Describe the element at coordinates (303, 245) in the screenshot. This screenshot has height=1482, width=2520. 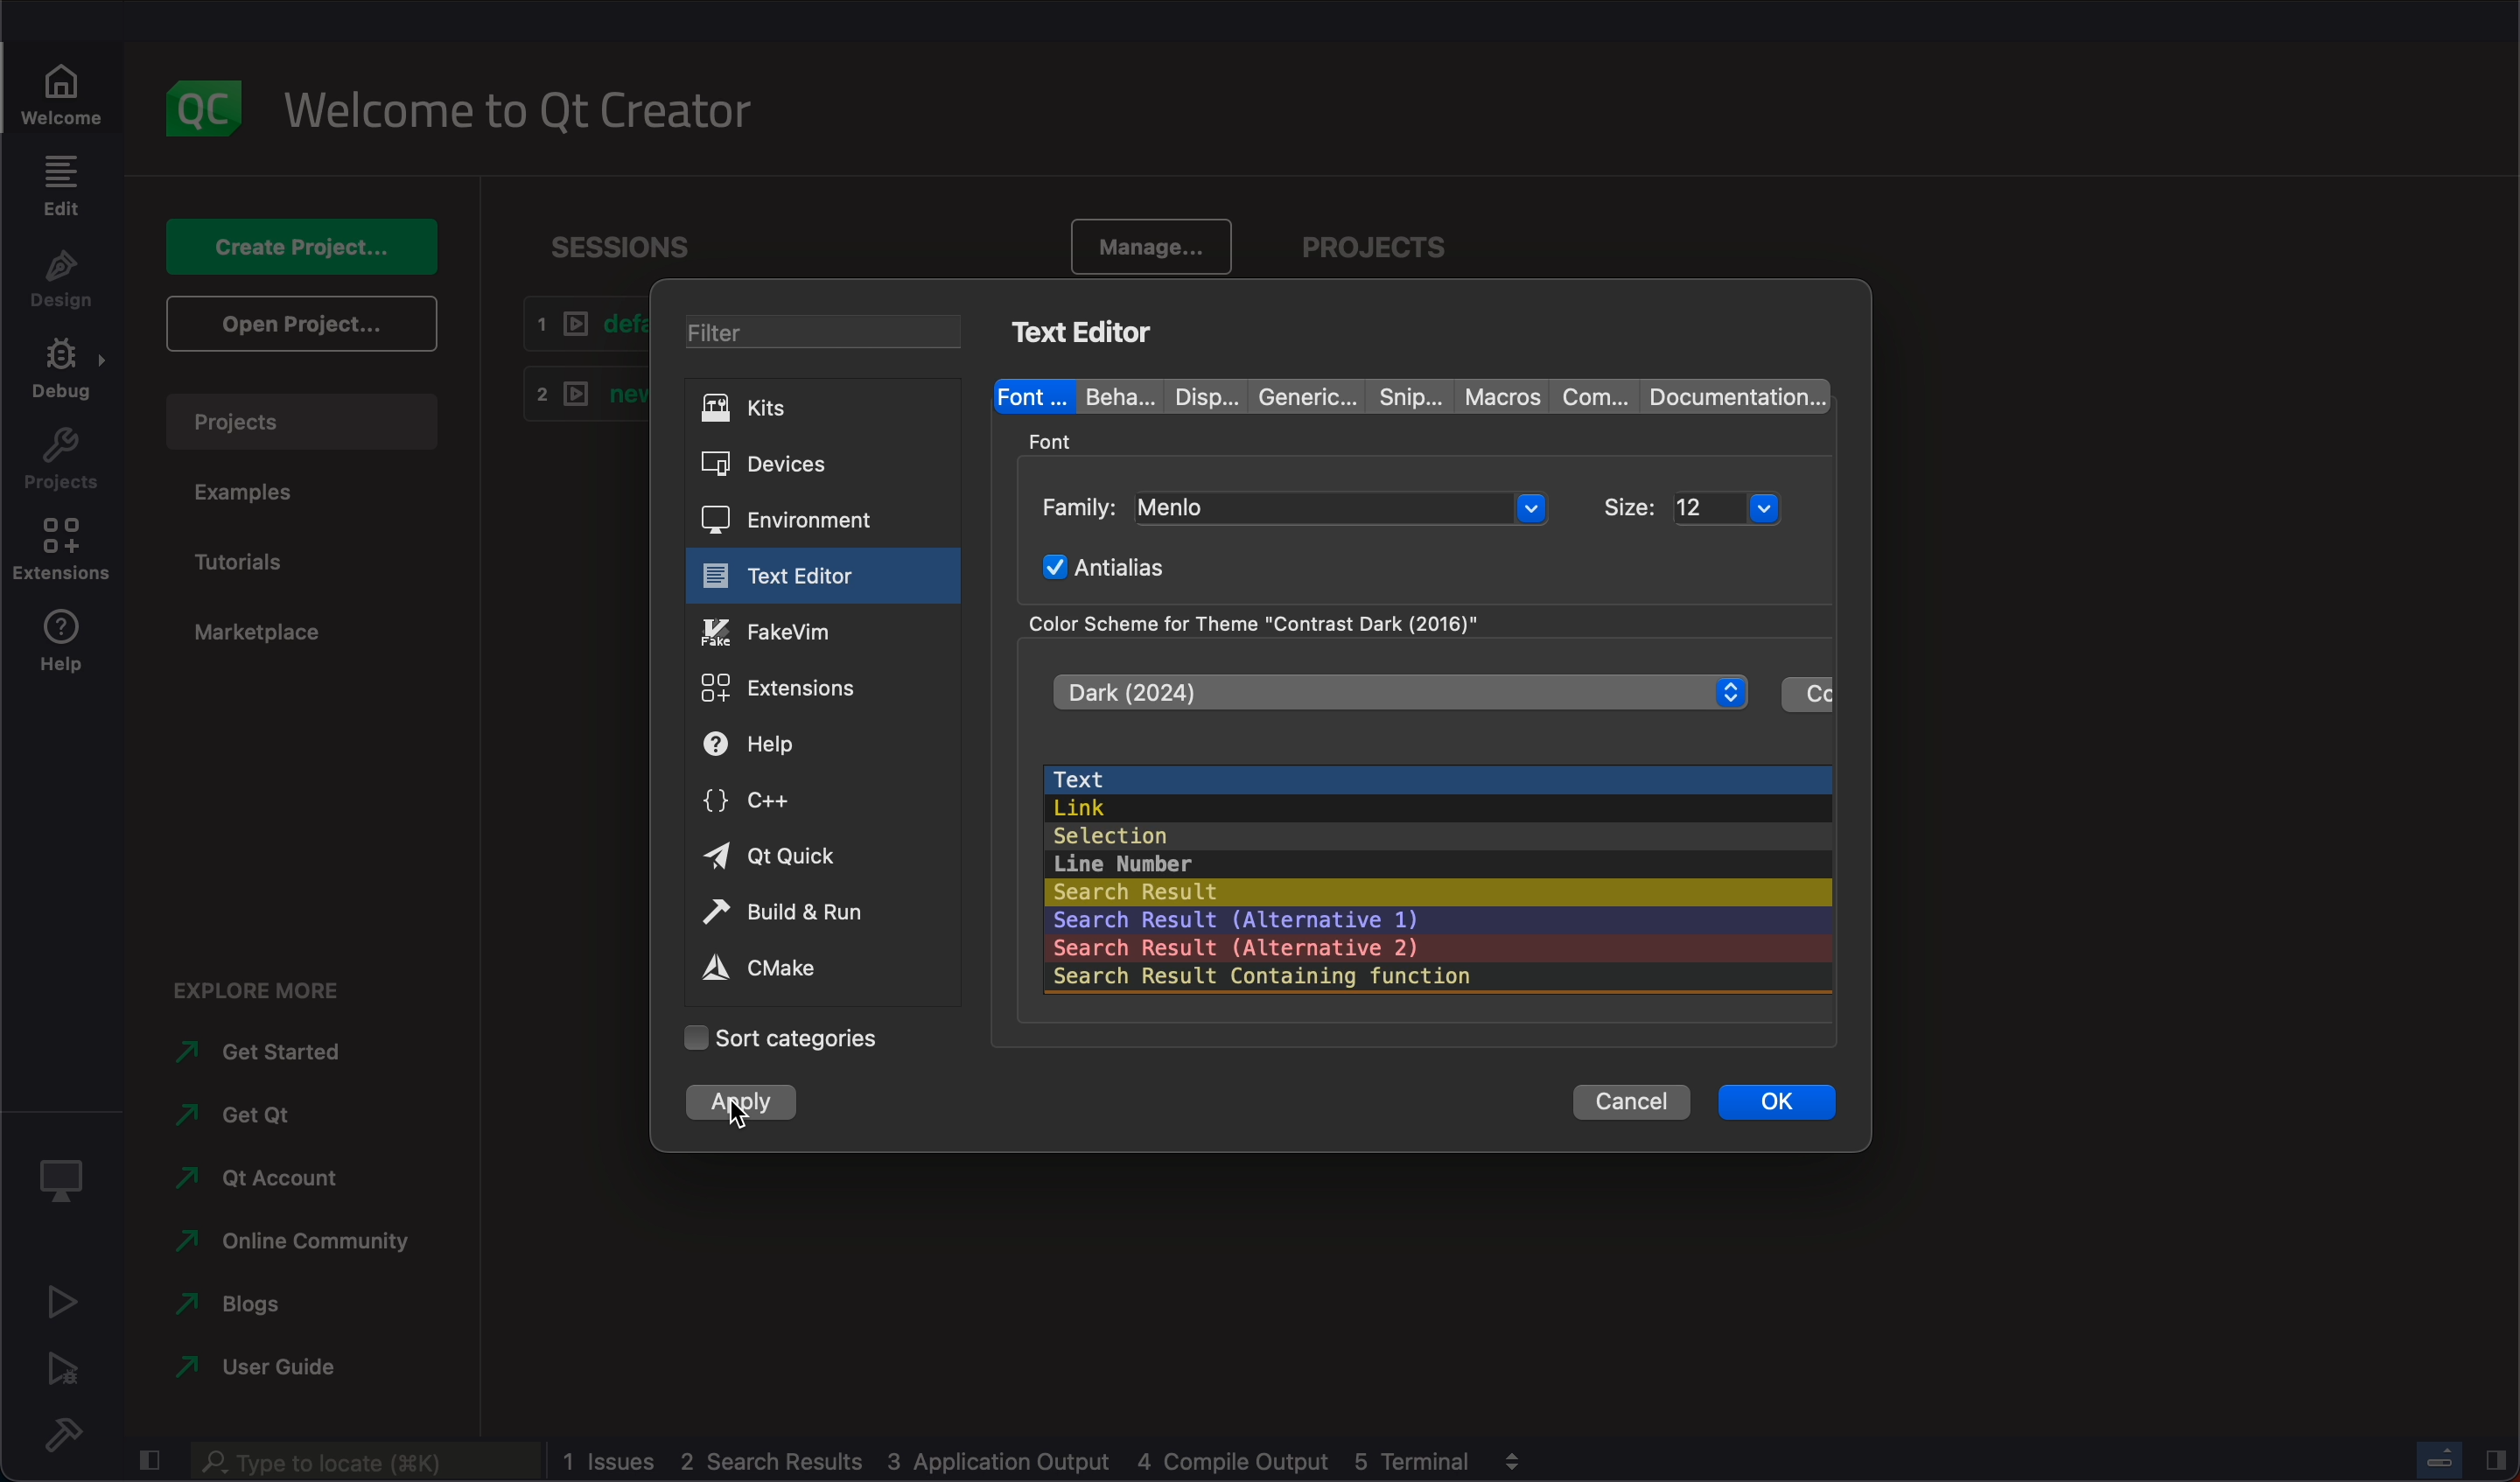
I see `create project` at that location.